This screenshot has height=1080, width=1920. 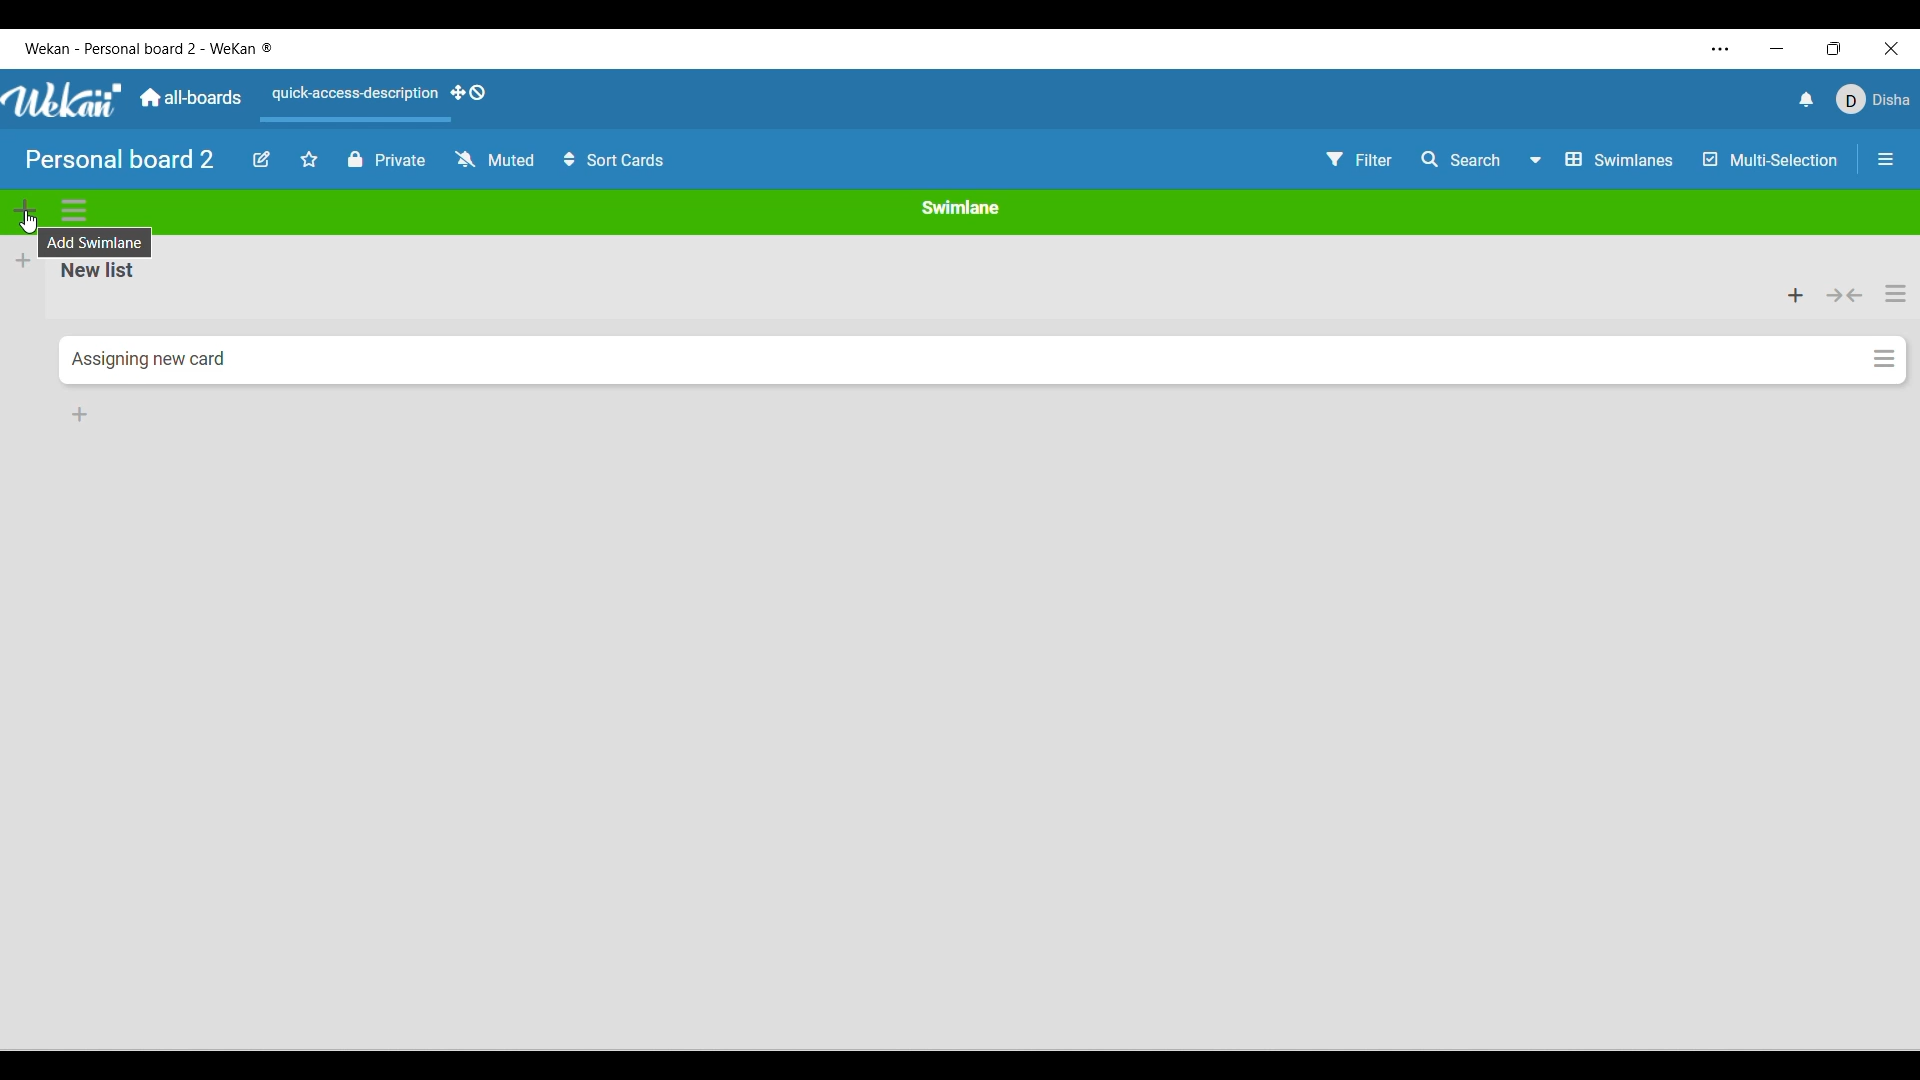 I want to click on Change watch options, so click(x=496, y=158).